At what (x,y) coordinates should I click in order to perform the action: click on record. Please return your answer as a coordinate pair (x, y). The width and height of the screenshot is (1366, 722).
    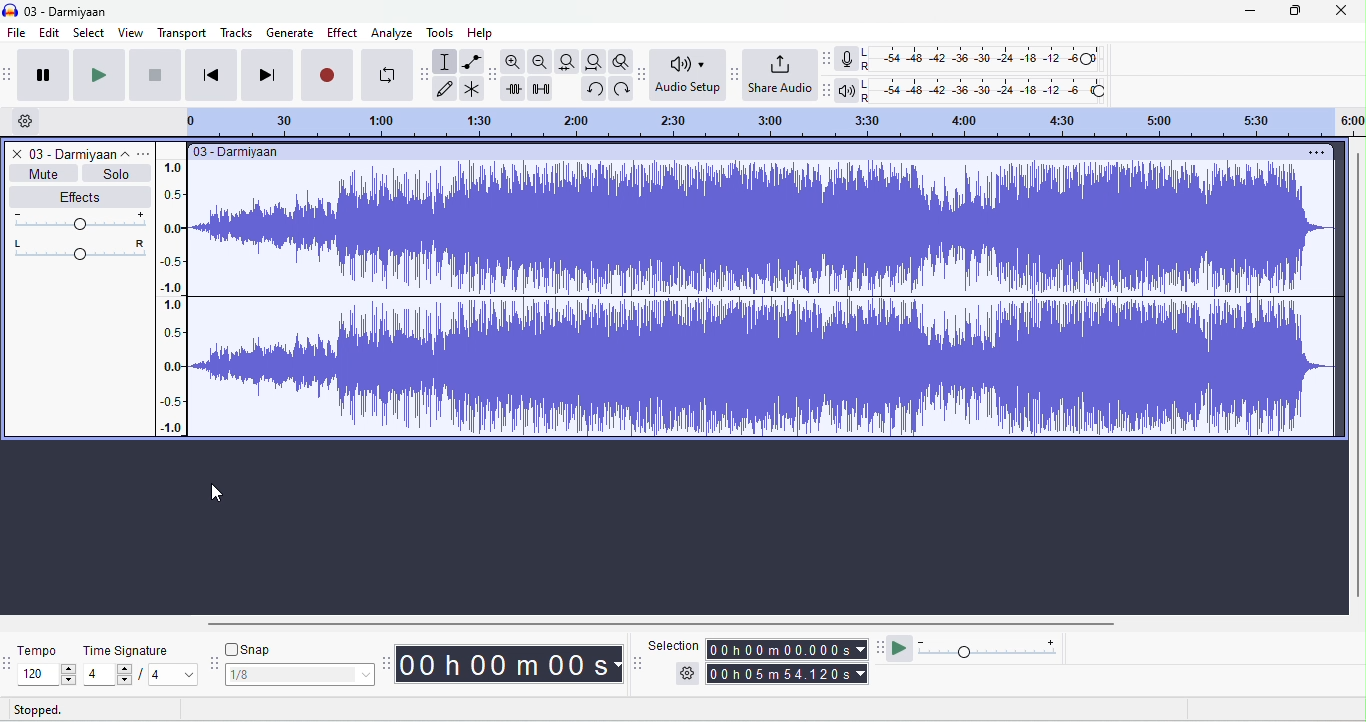
    Looking at the image, I should click on (329, 75).